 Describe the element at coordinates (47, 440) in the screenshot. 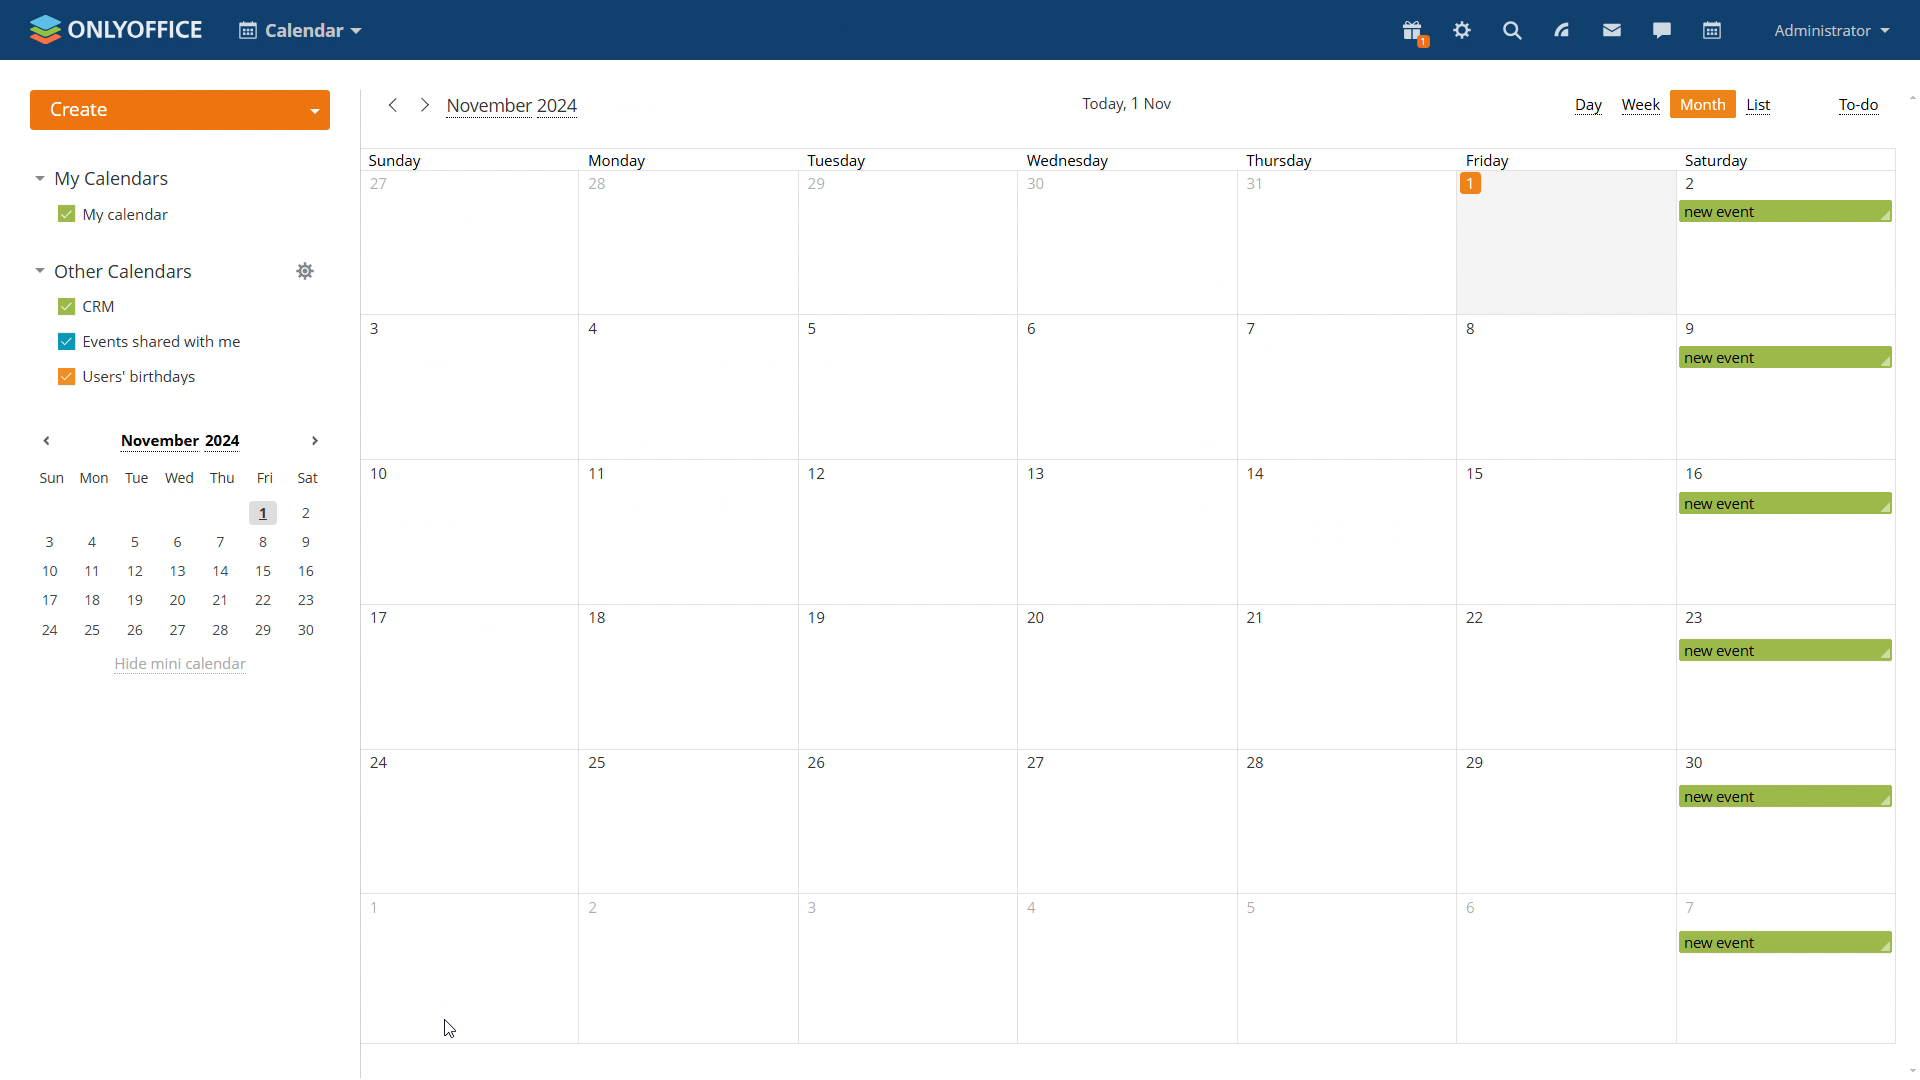

I see `Previous month` at that location.